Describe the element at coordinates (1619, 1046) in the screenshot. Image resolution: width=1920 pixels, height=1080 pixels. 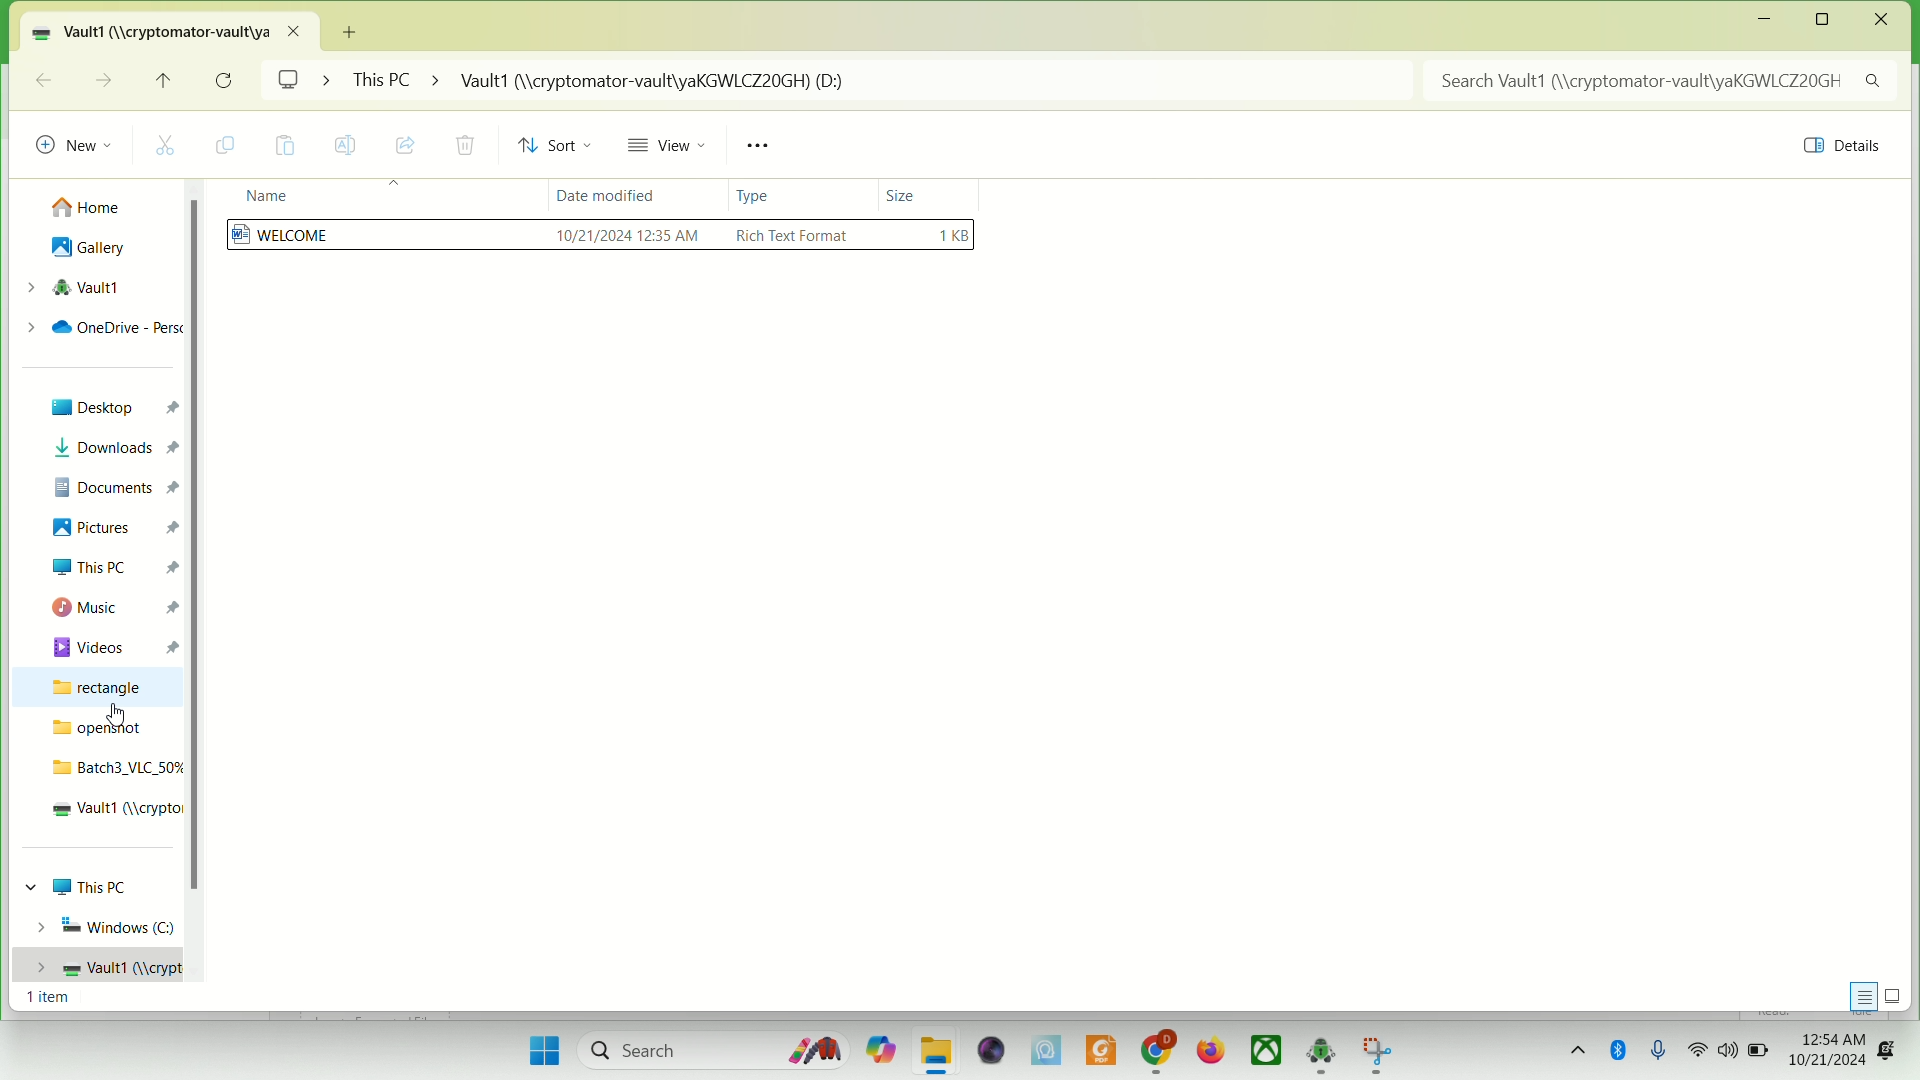
I see `Bluetooth` at that location.